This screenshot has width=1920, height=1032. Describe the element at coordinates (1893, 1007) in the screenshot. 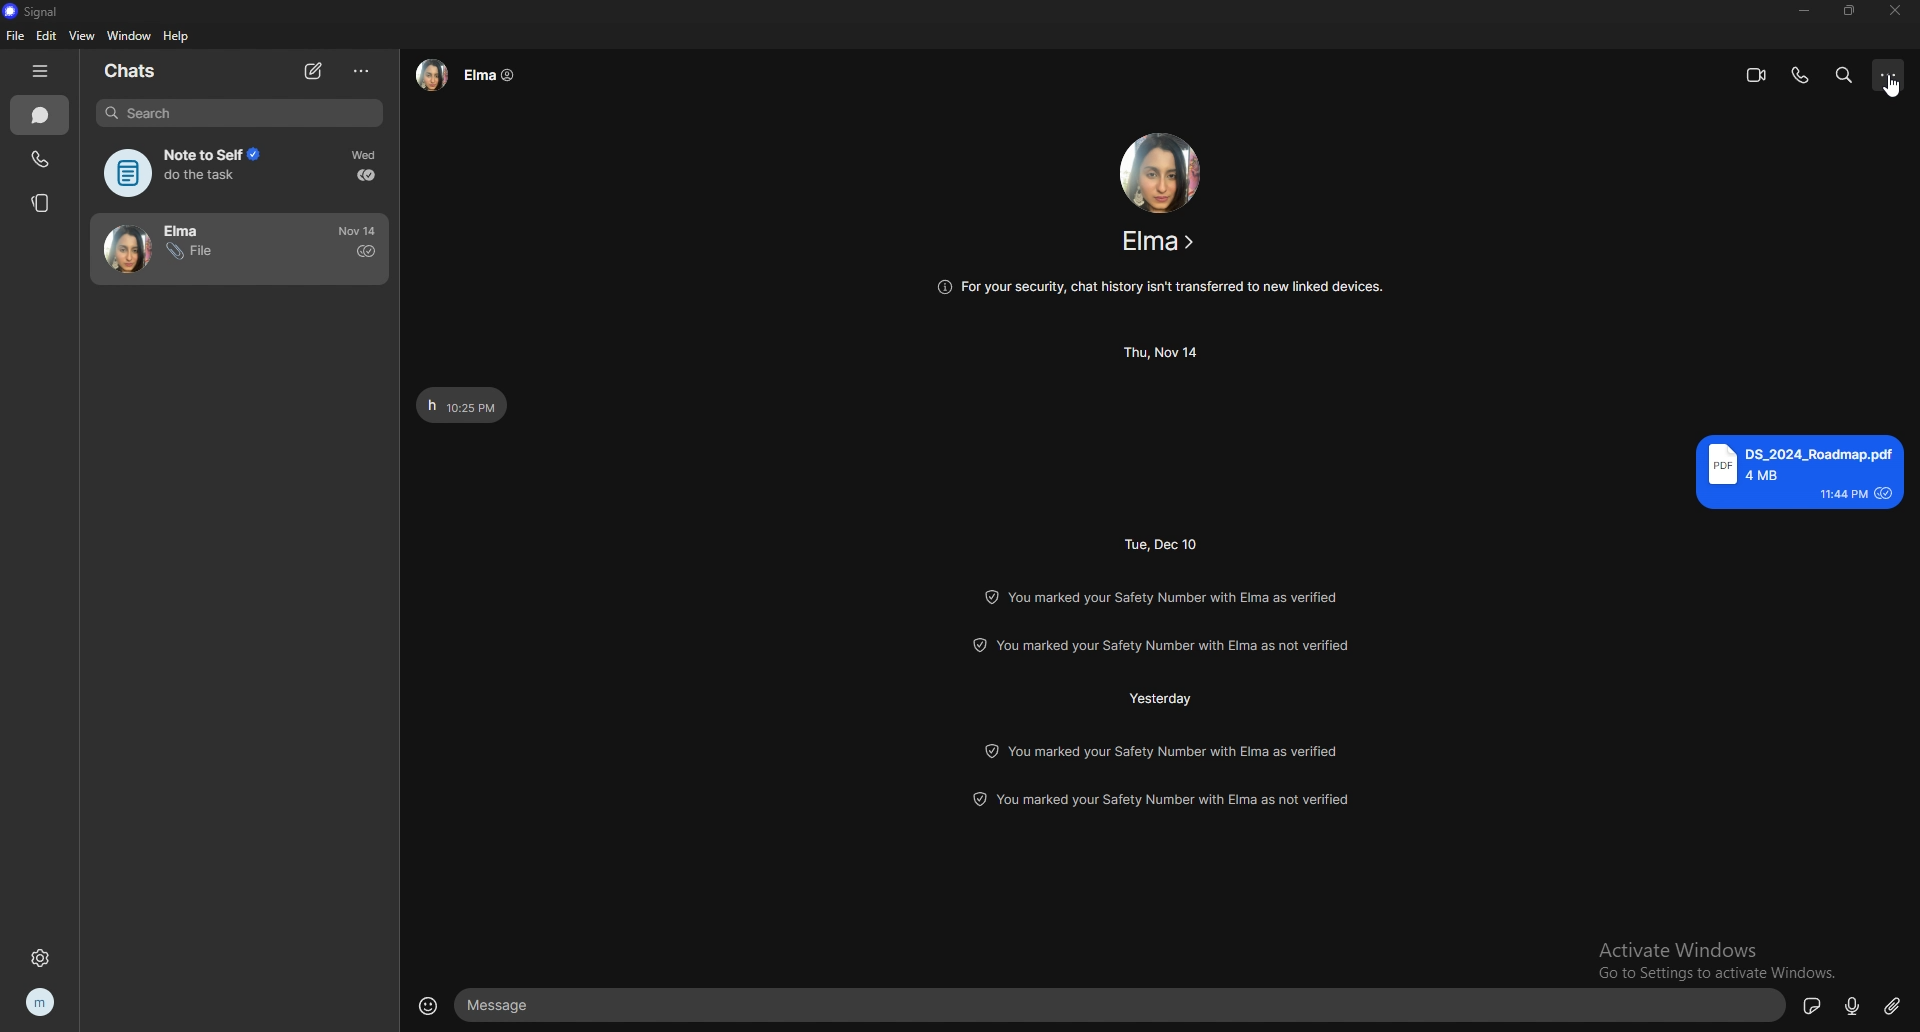

I see `attachment` at that location.